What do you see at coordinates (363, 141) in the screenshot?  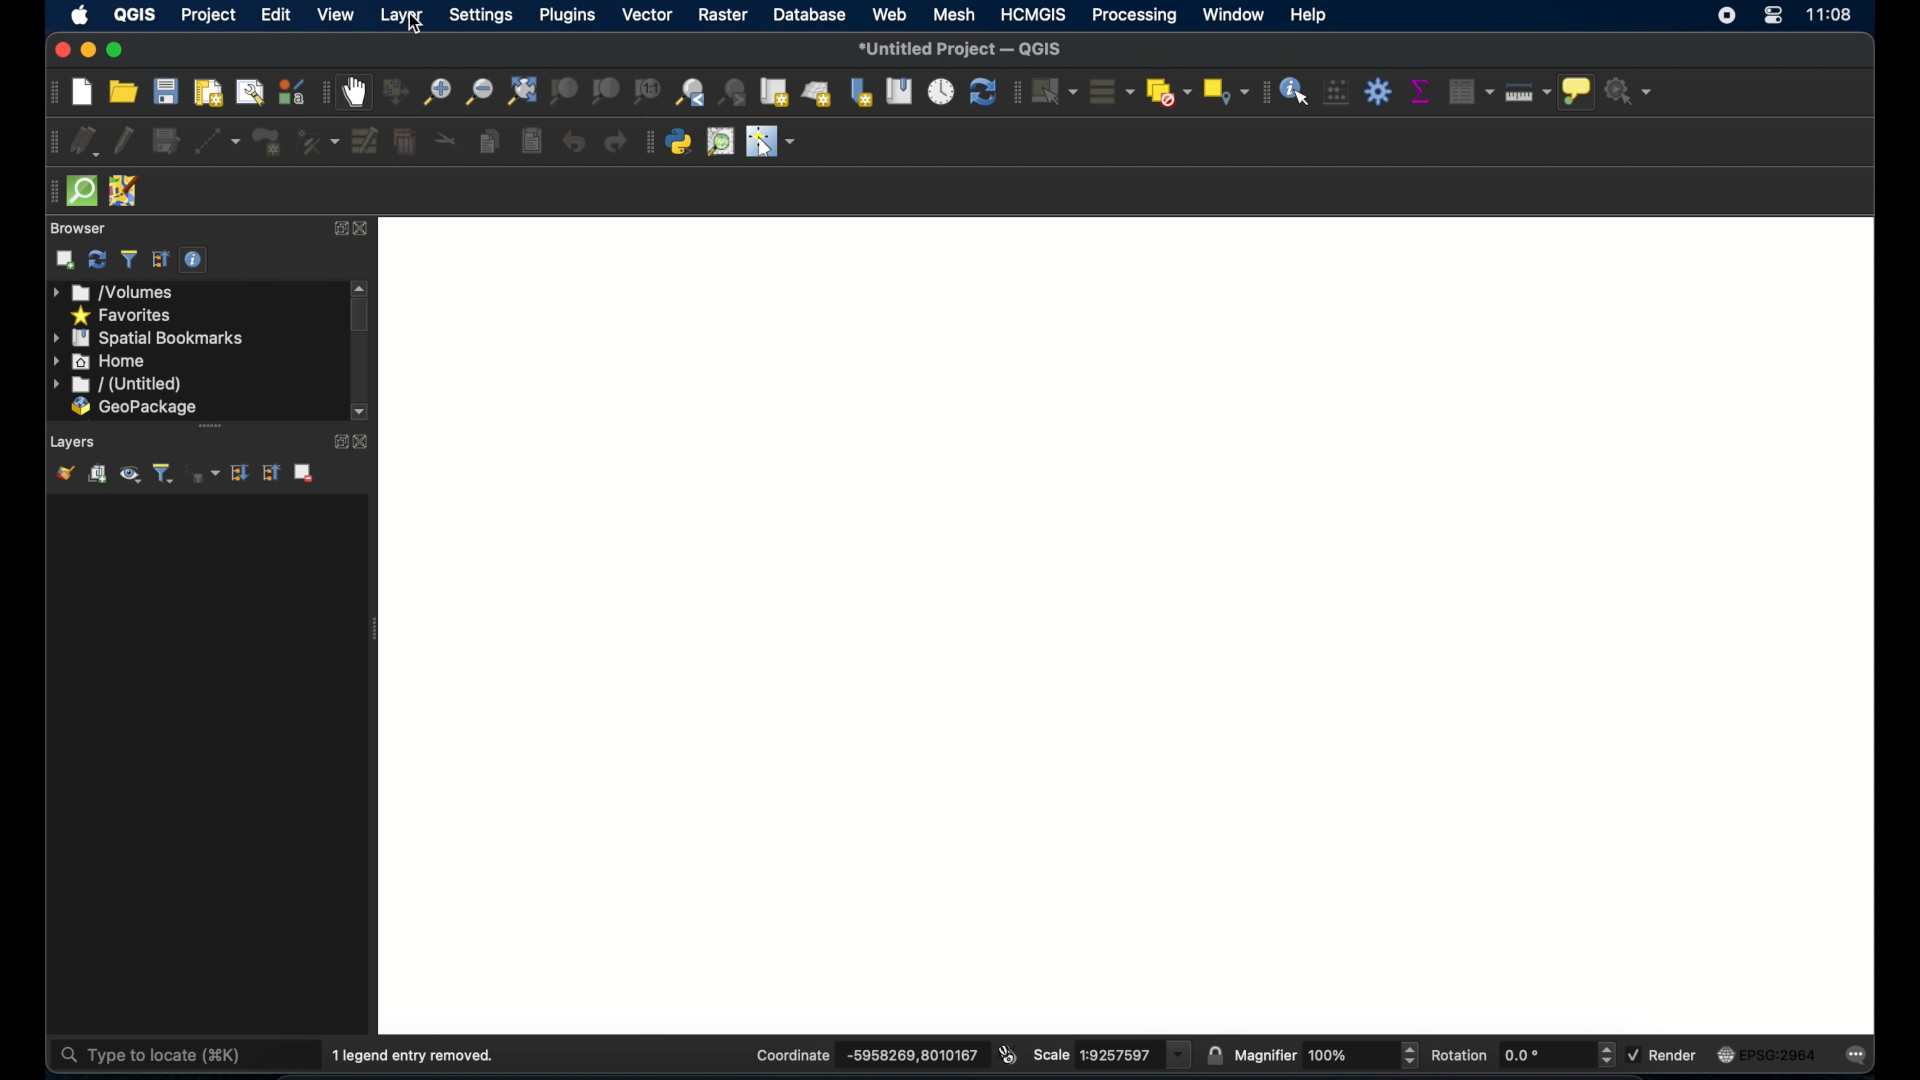 I see `modify attributes` at bounding box center [363, 141].